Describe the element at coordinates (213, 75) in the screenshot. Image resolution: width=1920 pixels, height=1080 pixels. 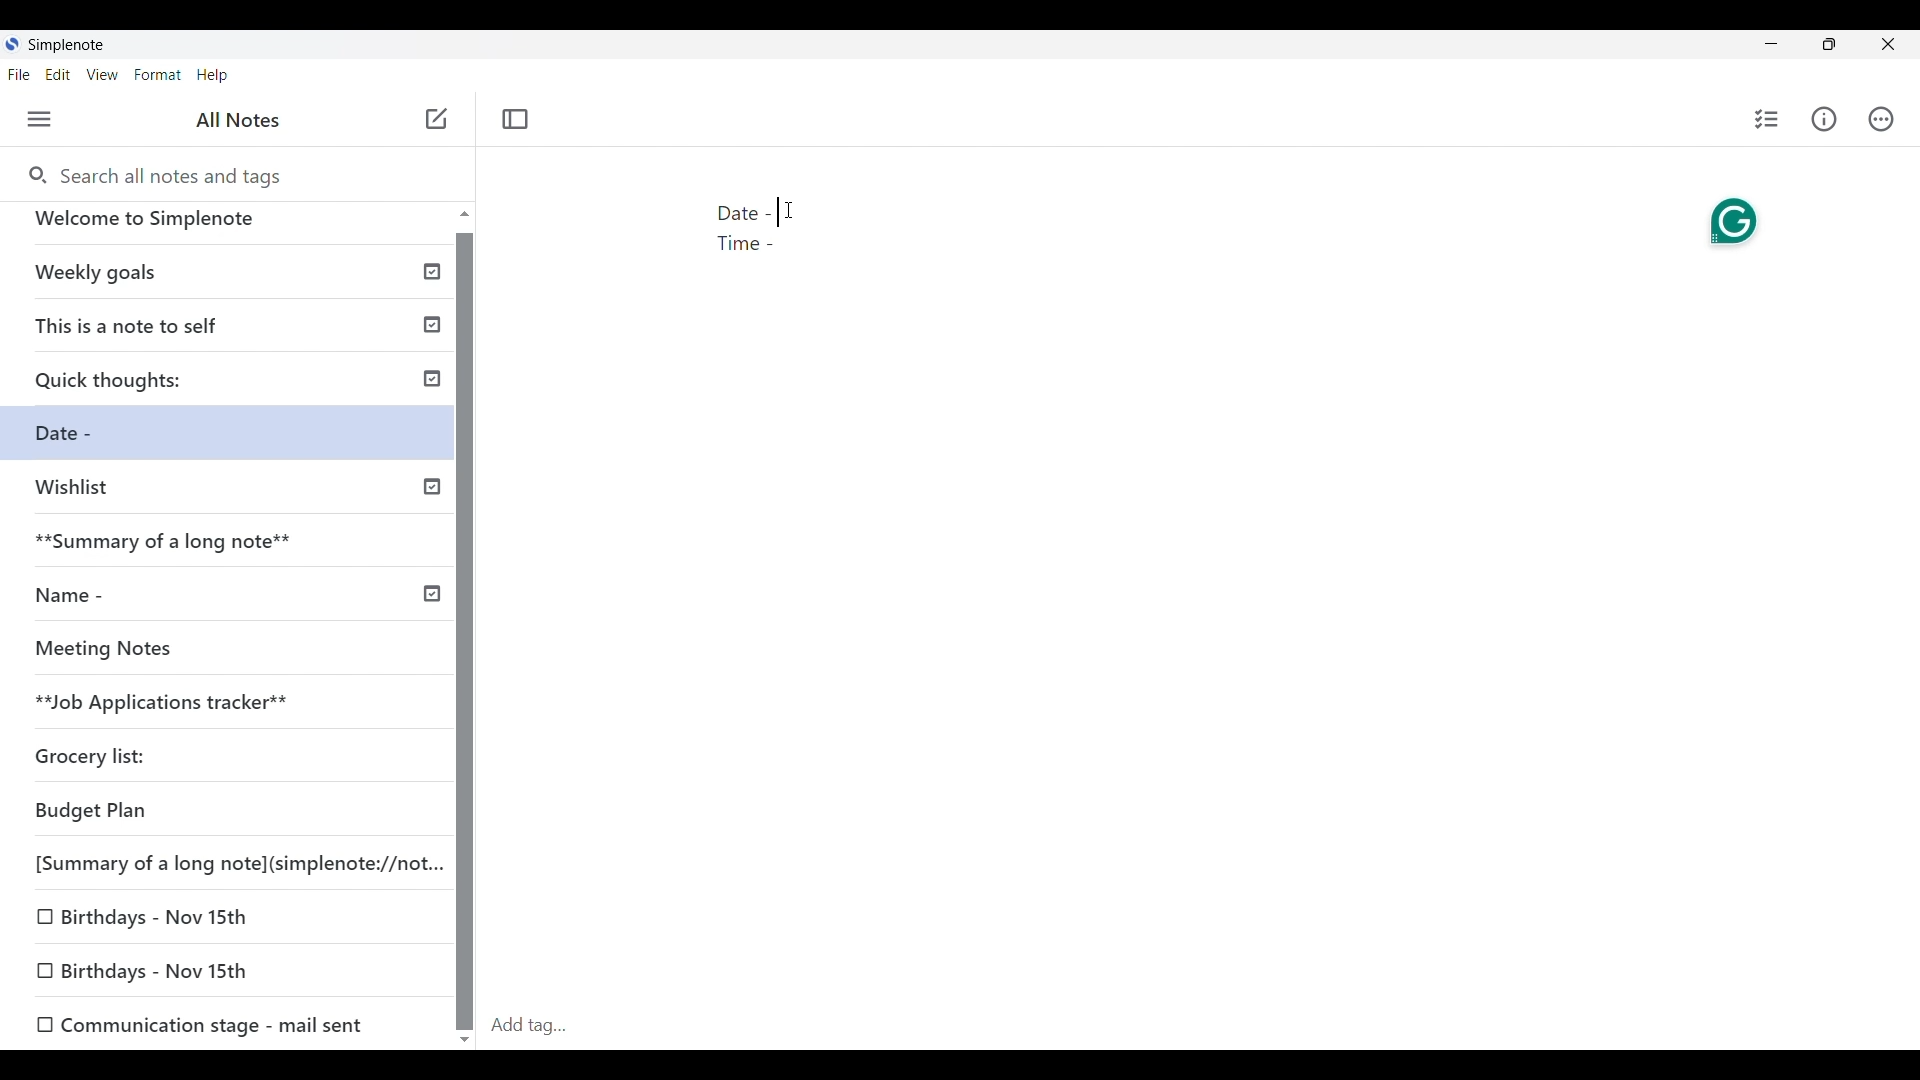
I see `Help menu` at that location.